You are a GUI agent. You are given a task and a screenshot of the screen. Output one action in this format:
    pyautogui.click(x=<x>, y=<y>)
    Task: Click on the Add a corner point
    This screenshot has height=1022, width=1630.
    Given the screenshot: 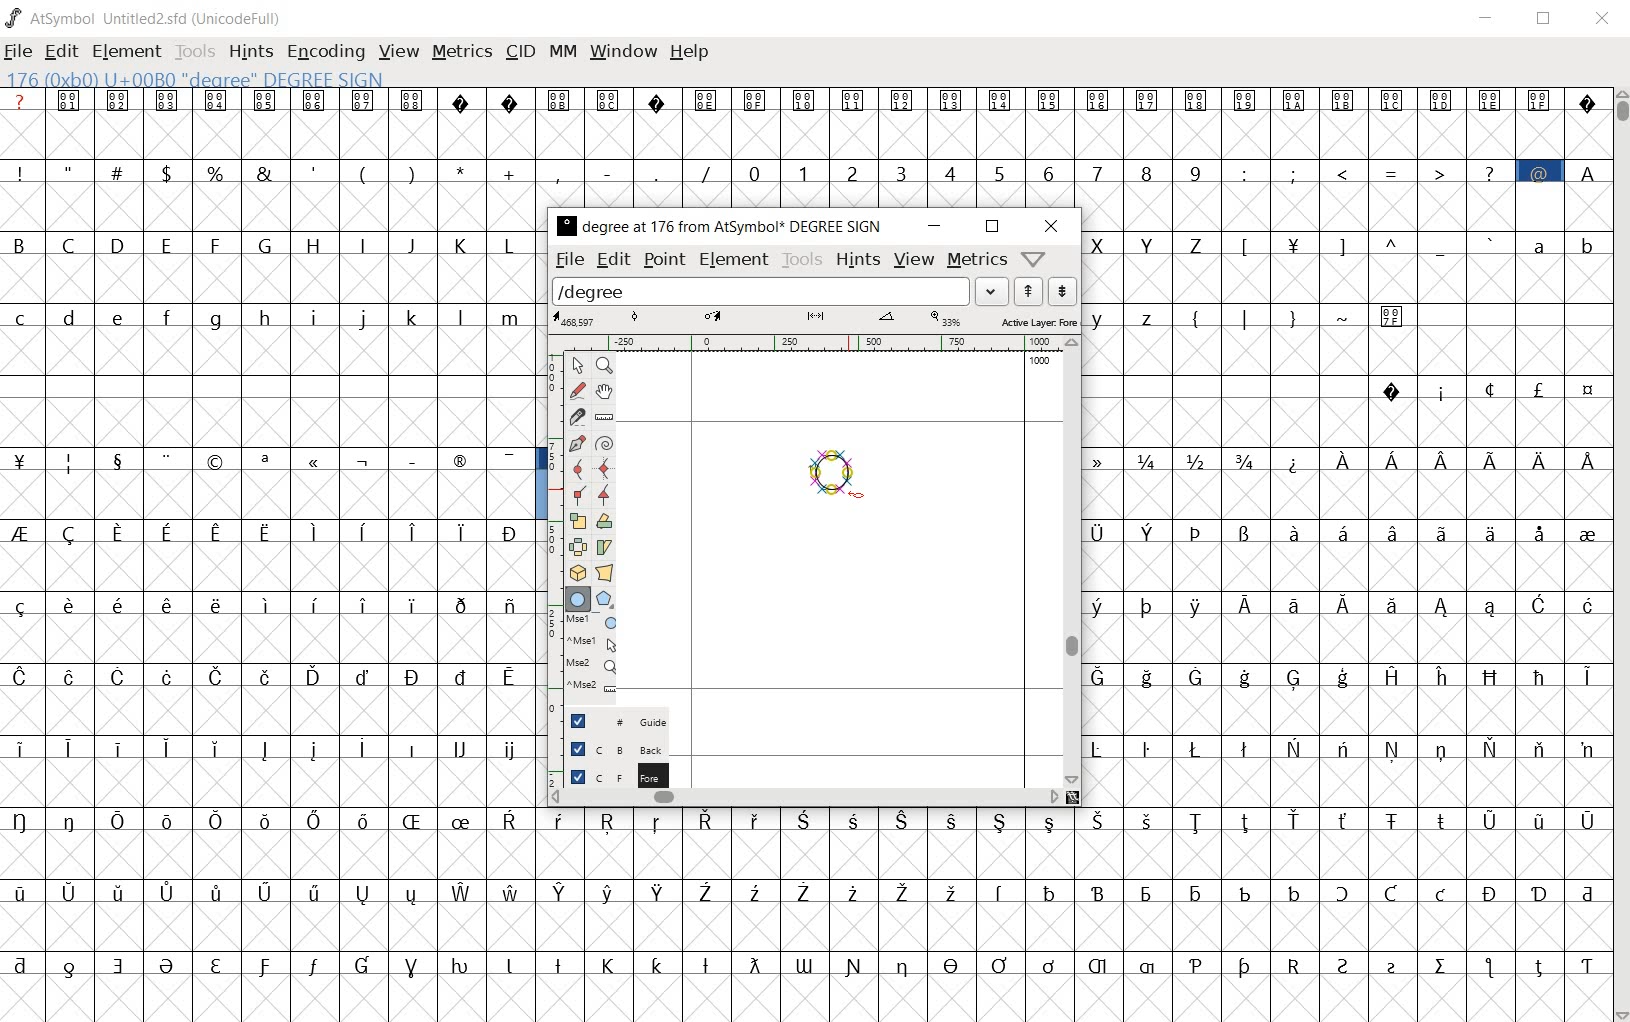 What is the action you would take?
    pyautogui.click(x=577, y=497)
    